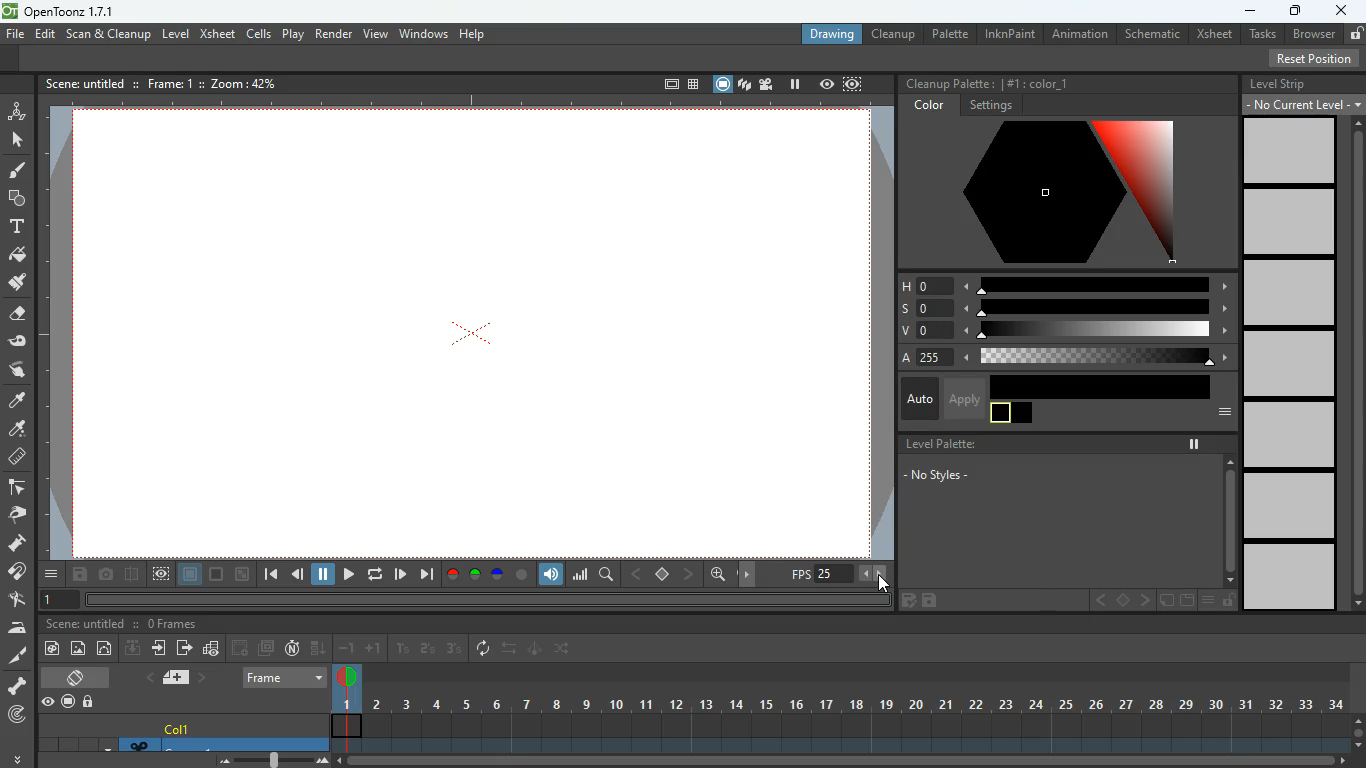 This screenshot has width=1366, height=768. Describe the element at coordinates (346, 650) in the screenshot. I see `-1` at that location.